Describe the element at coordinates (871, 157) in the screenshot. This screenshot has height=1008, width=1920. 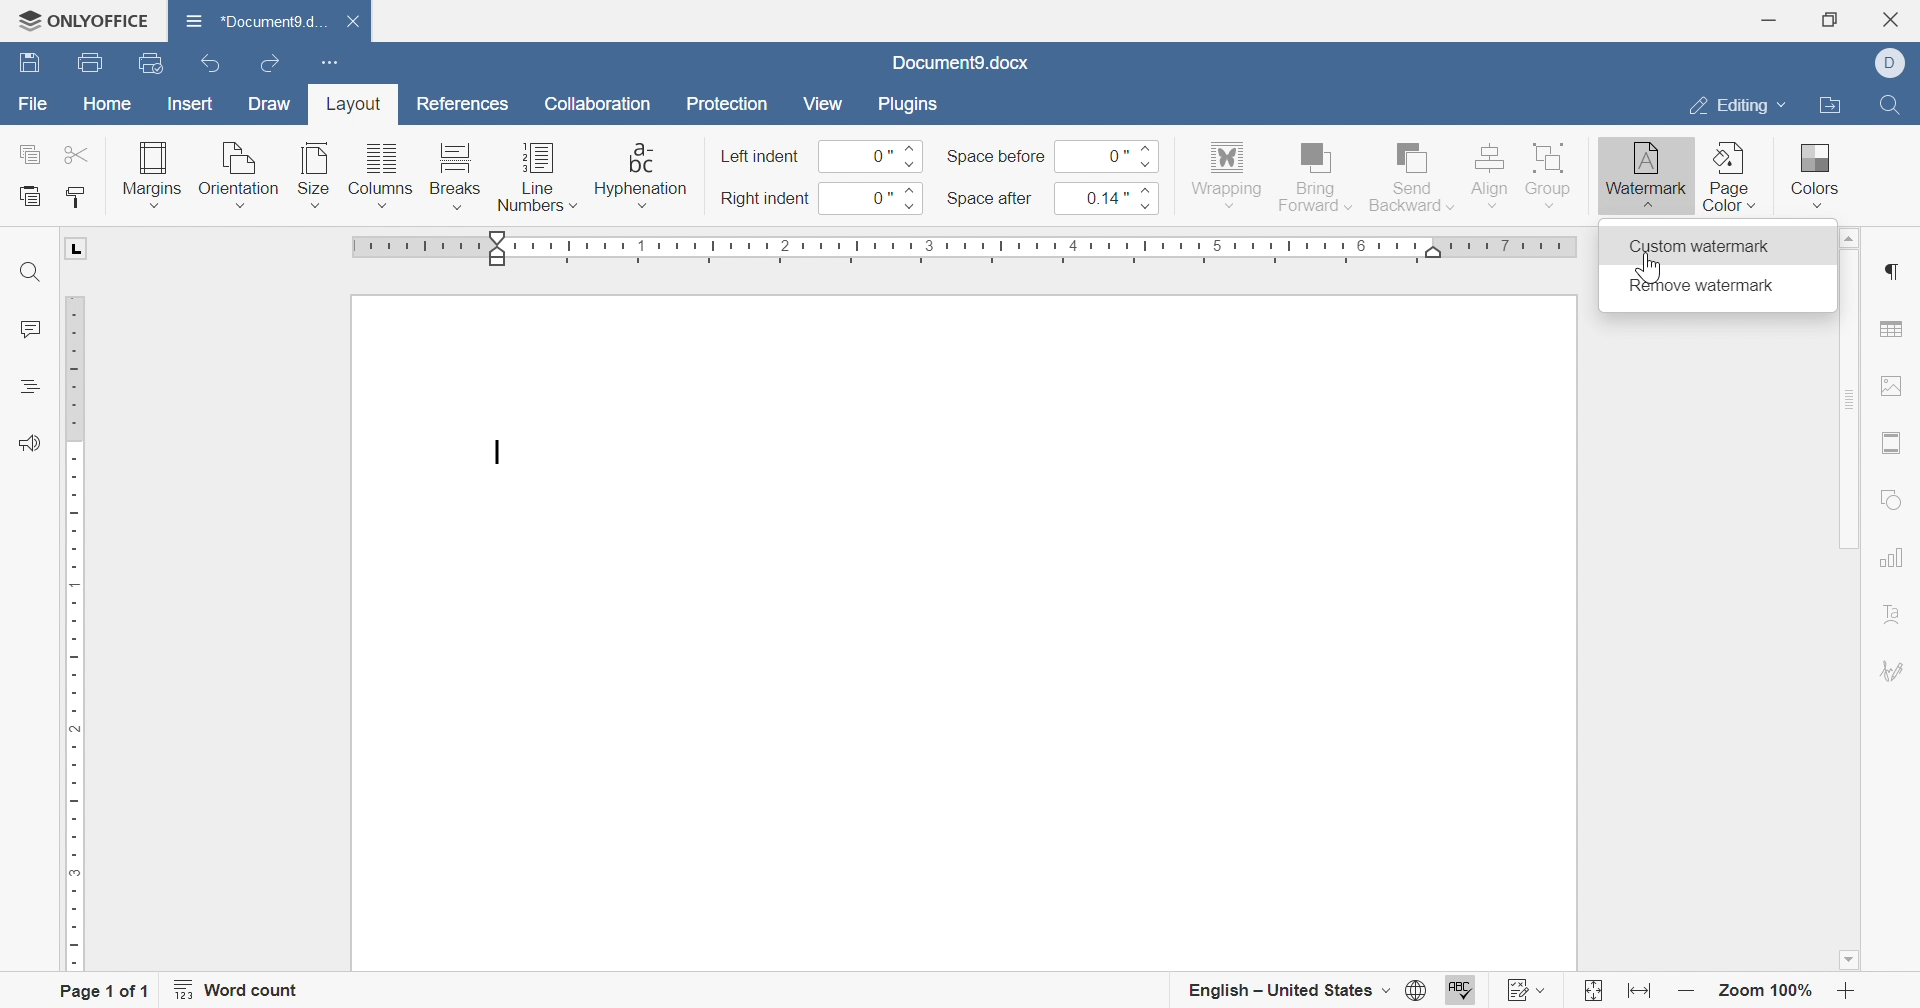
I see `0` at that location.